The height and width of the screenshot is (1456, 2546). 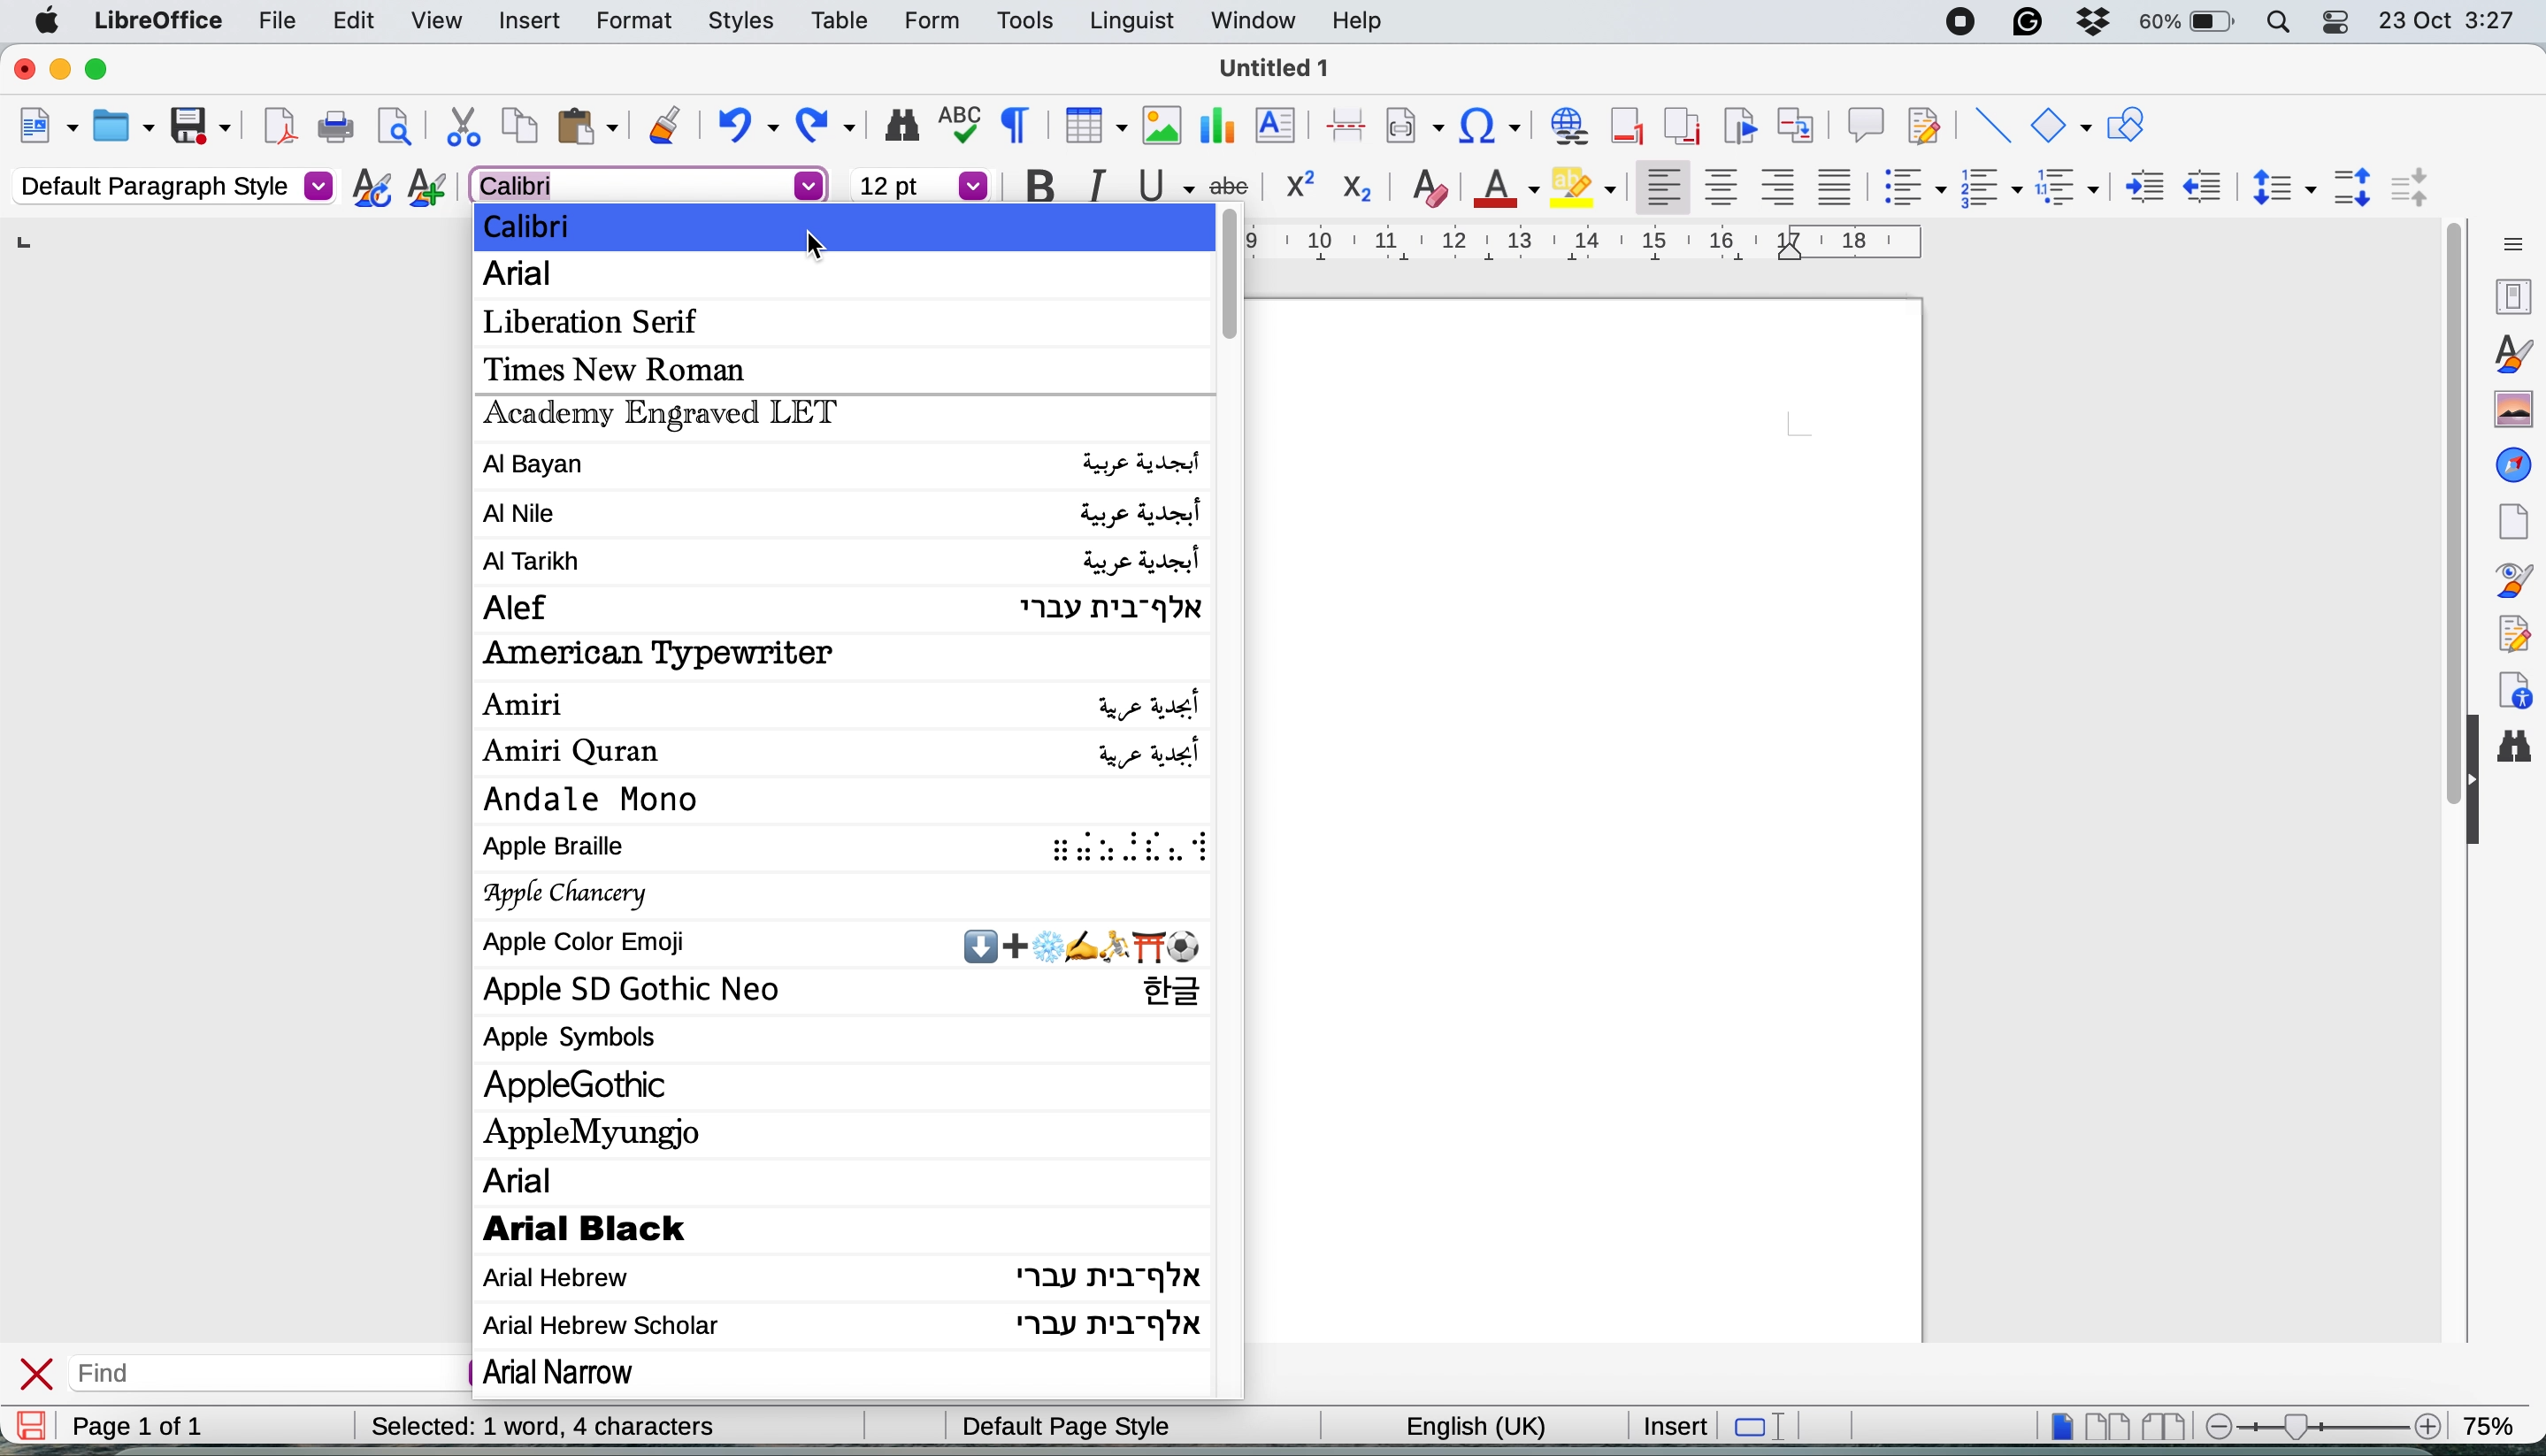 What do you see at coordinates (843, 1327) in the screenshot?
I see `arial hebrew scholar` at bounding box center [843, 1327].